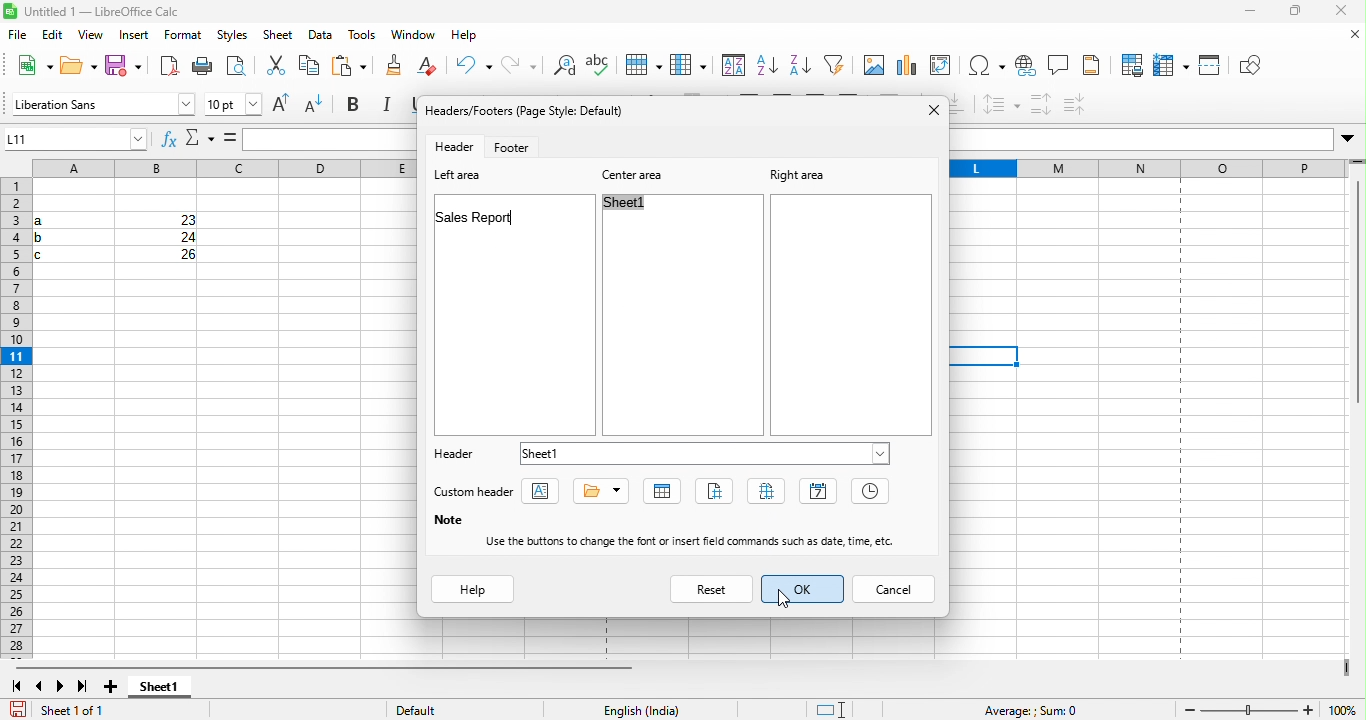 The image size is (1366, 720). I want to click on sales report, so click(480, 217).